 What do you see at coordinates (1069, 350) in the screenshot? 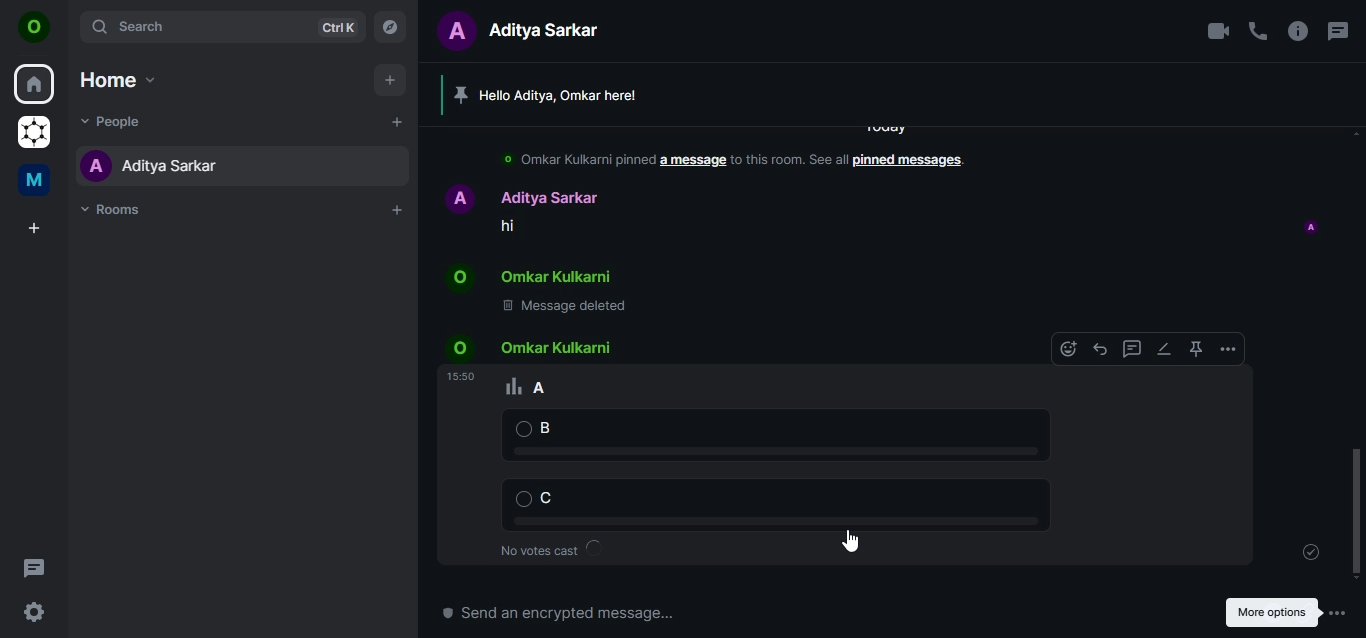
I see `react` at bounding box center [1069, 350].